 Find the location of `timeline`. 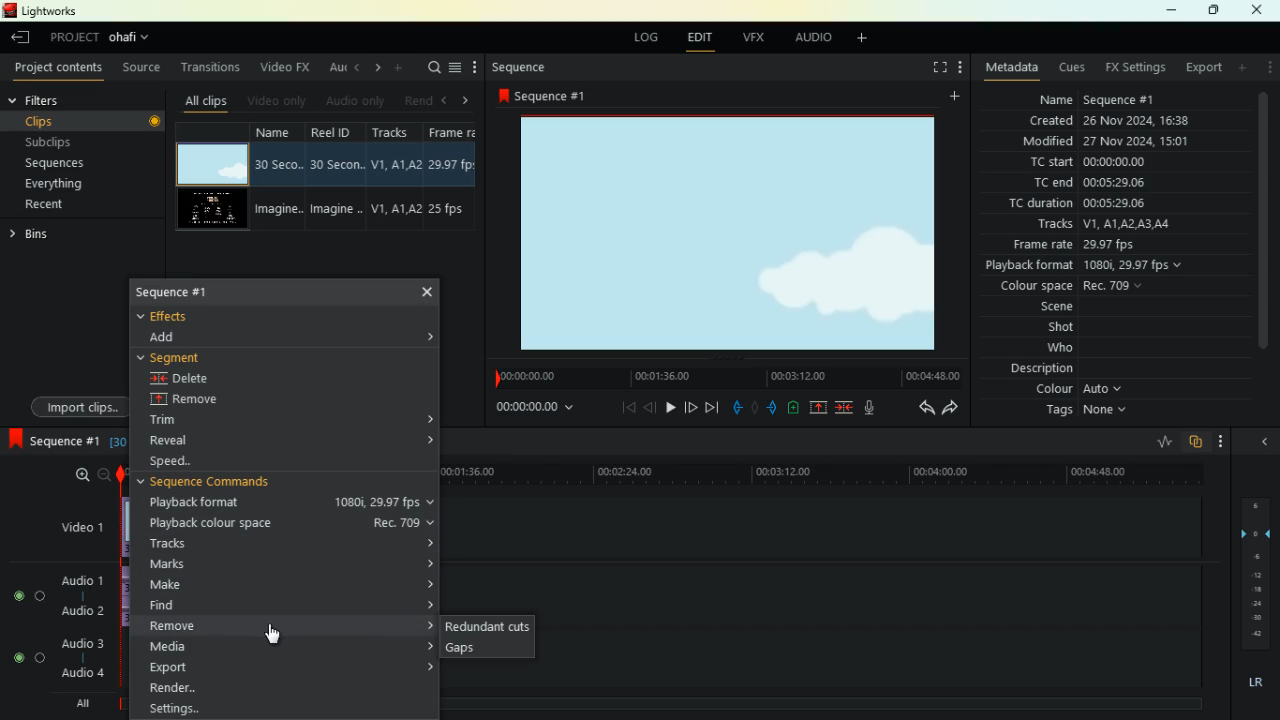

timeline is located at coordinates (822, 704).